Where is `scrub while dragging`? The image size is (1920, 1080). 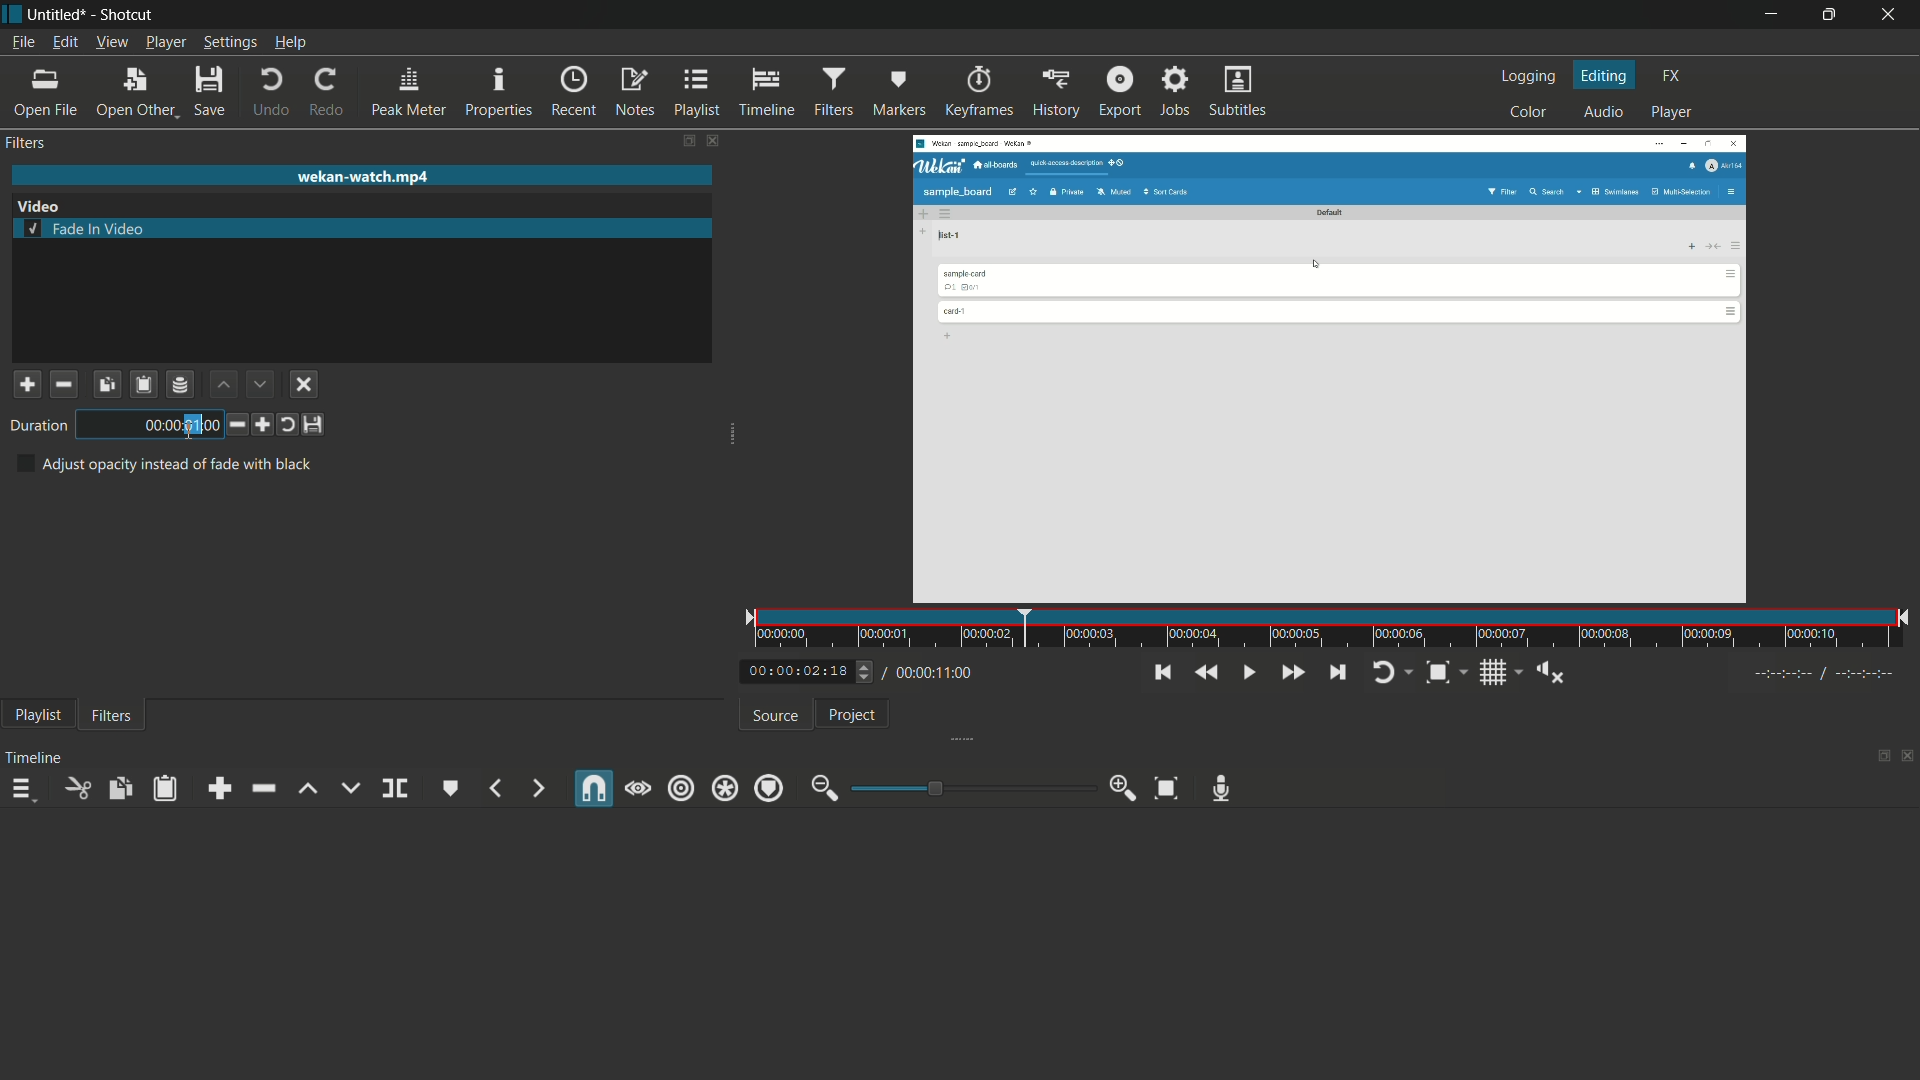 scrub while dragging is located at coordinates (637, 789).